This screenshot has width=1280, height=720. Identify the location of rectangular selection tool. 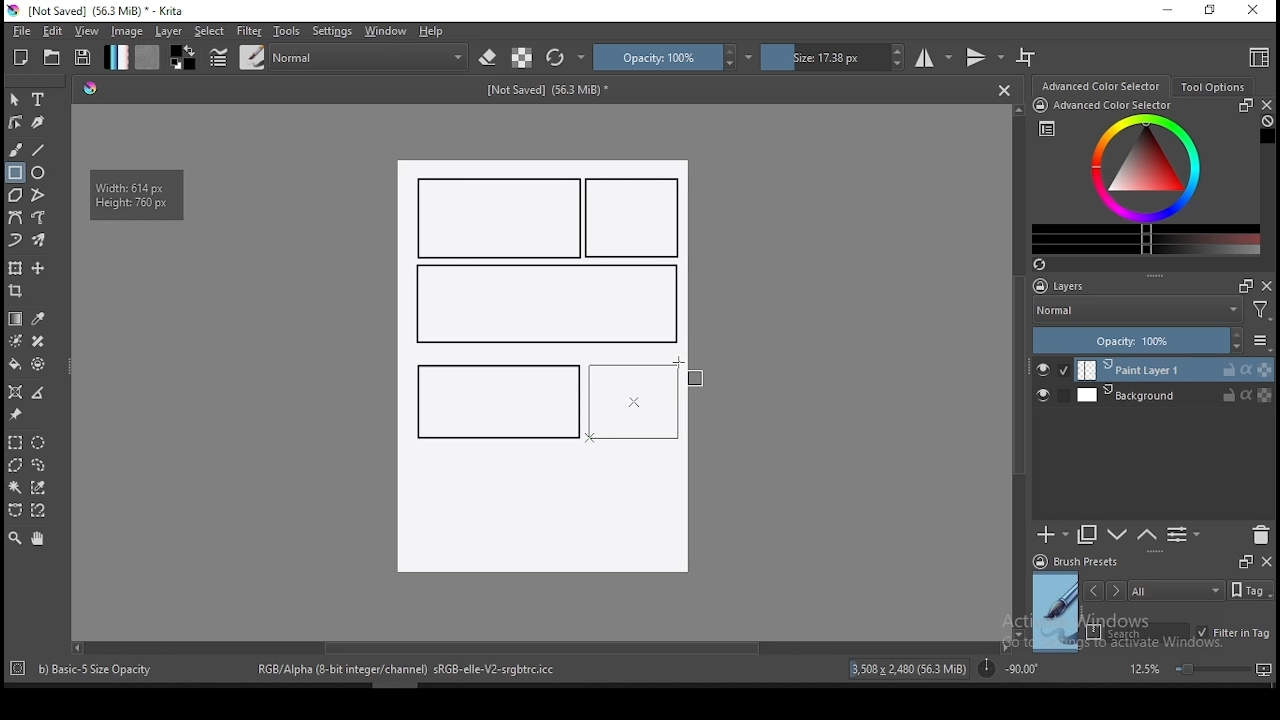
(14, 442).